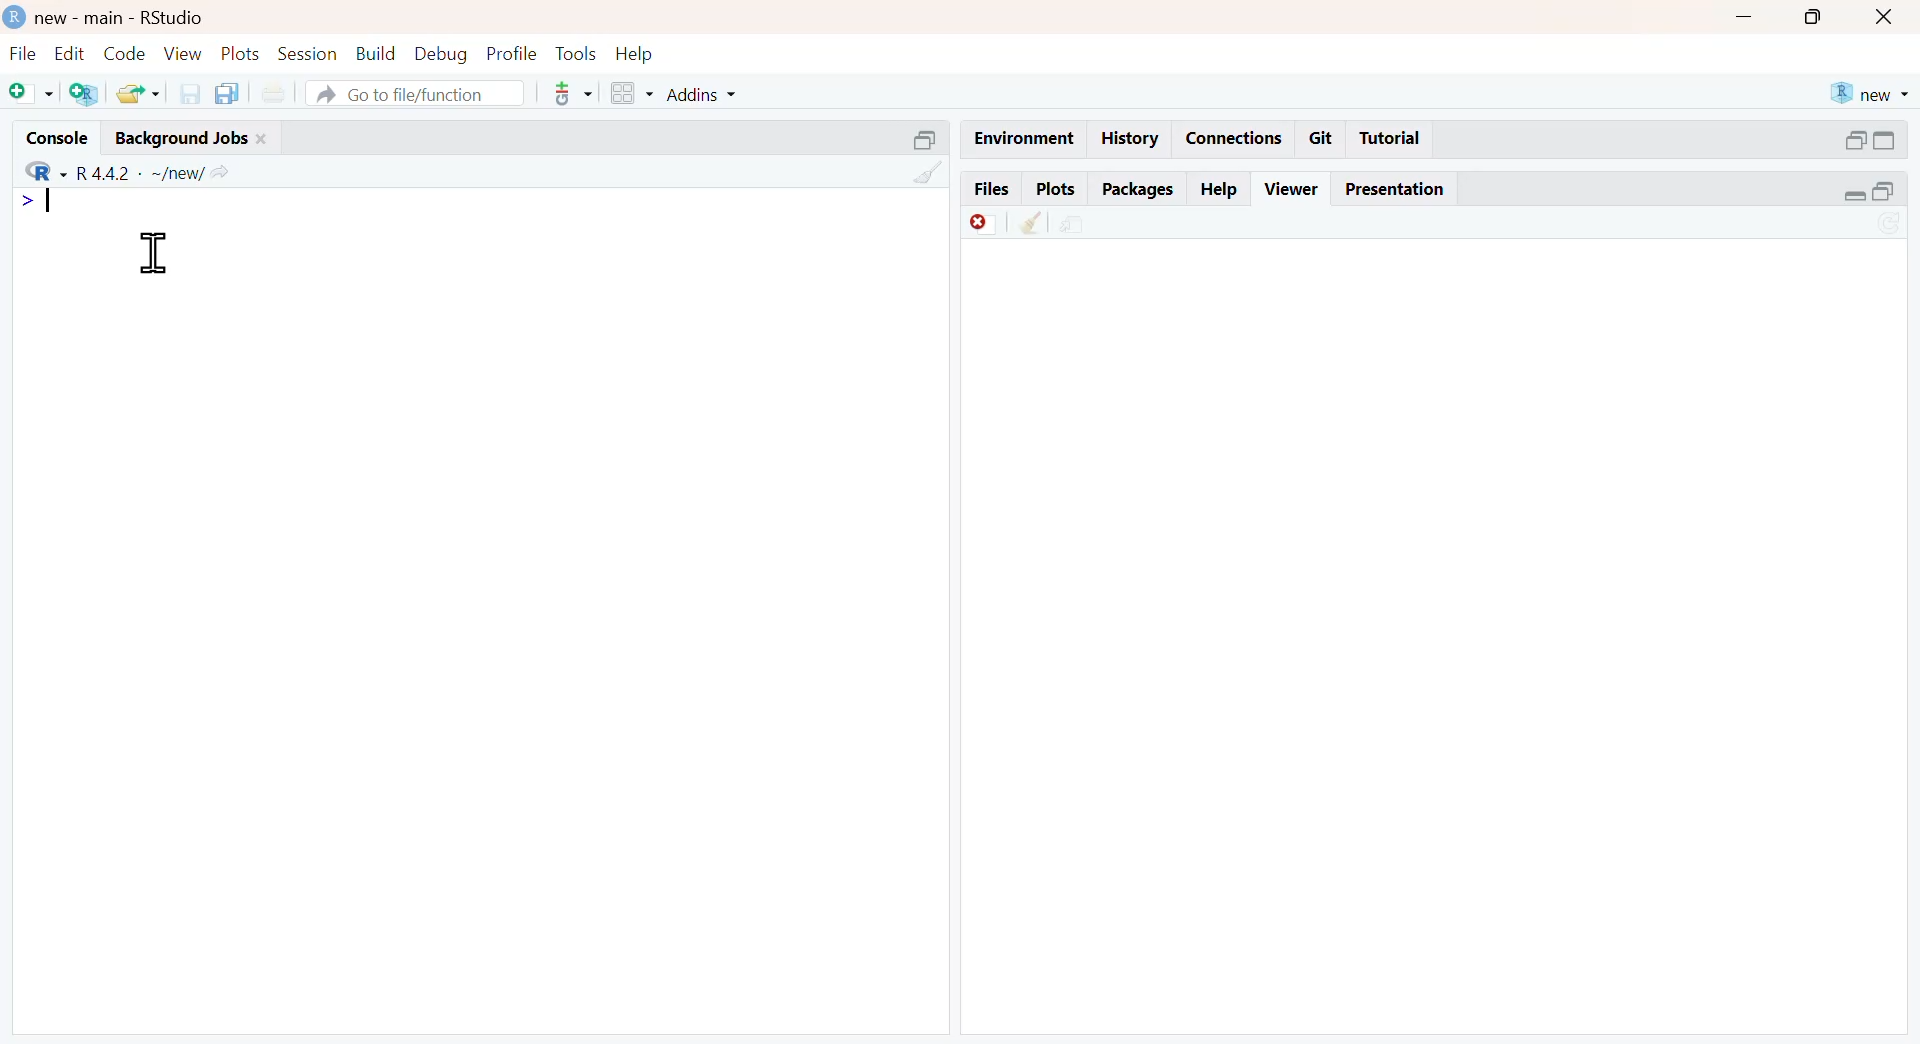 The image size is (1920, 1044). What do you see at coordinates (578, 53) in the screenshot?
I see `tools` at bounding box center [578, 53].